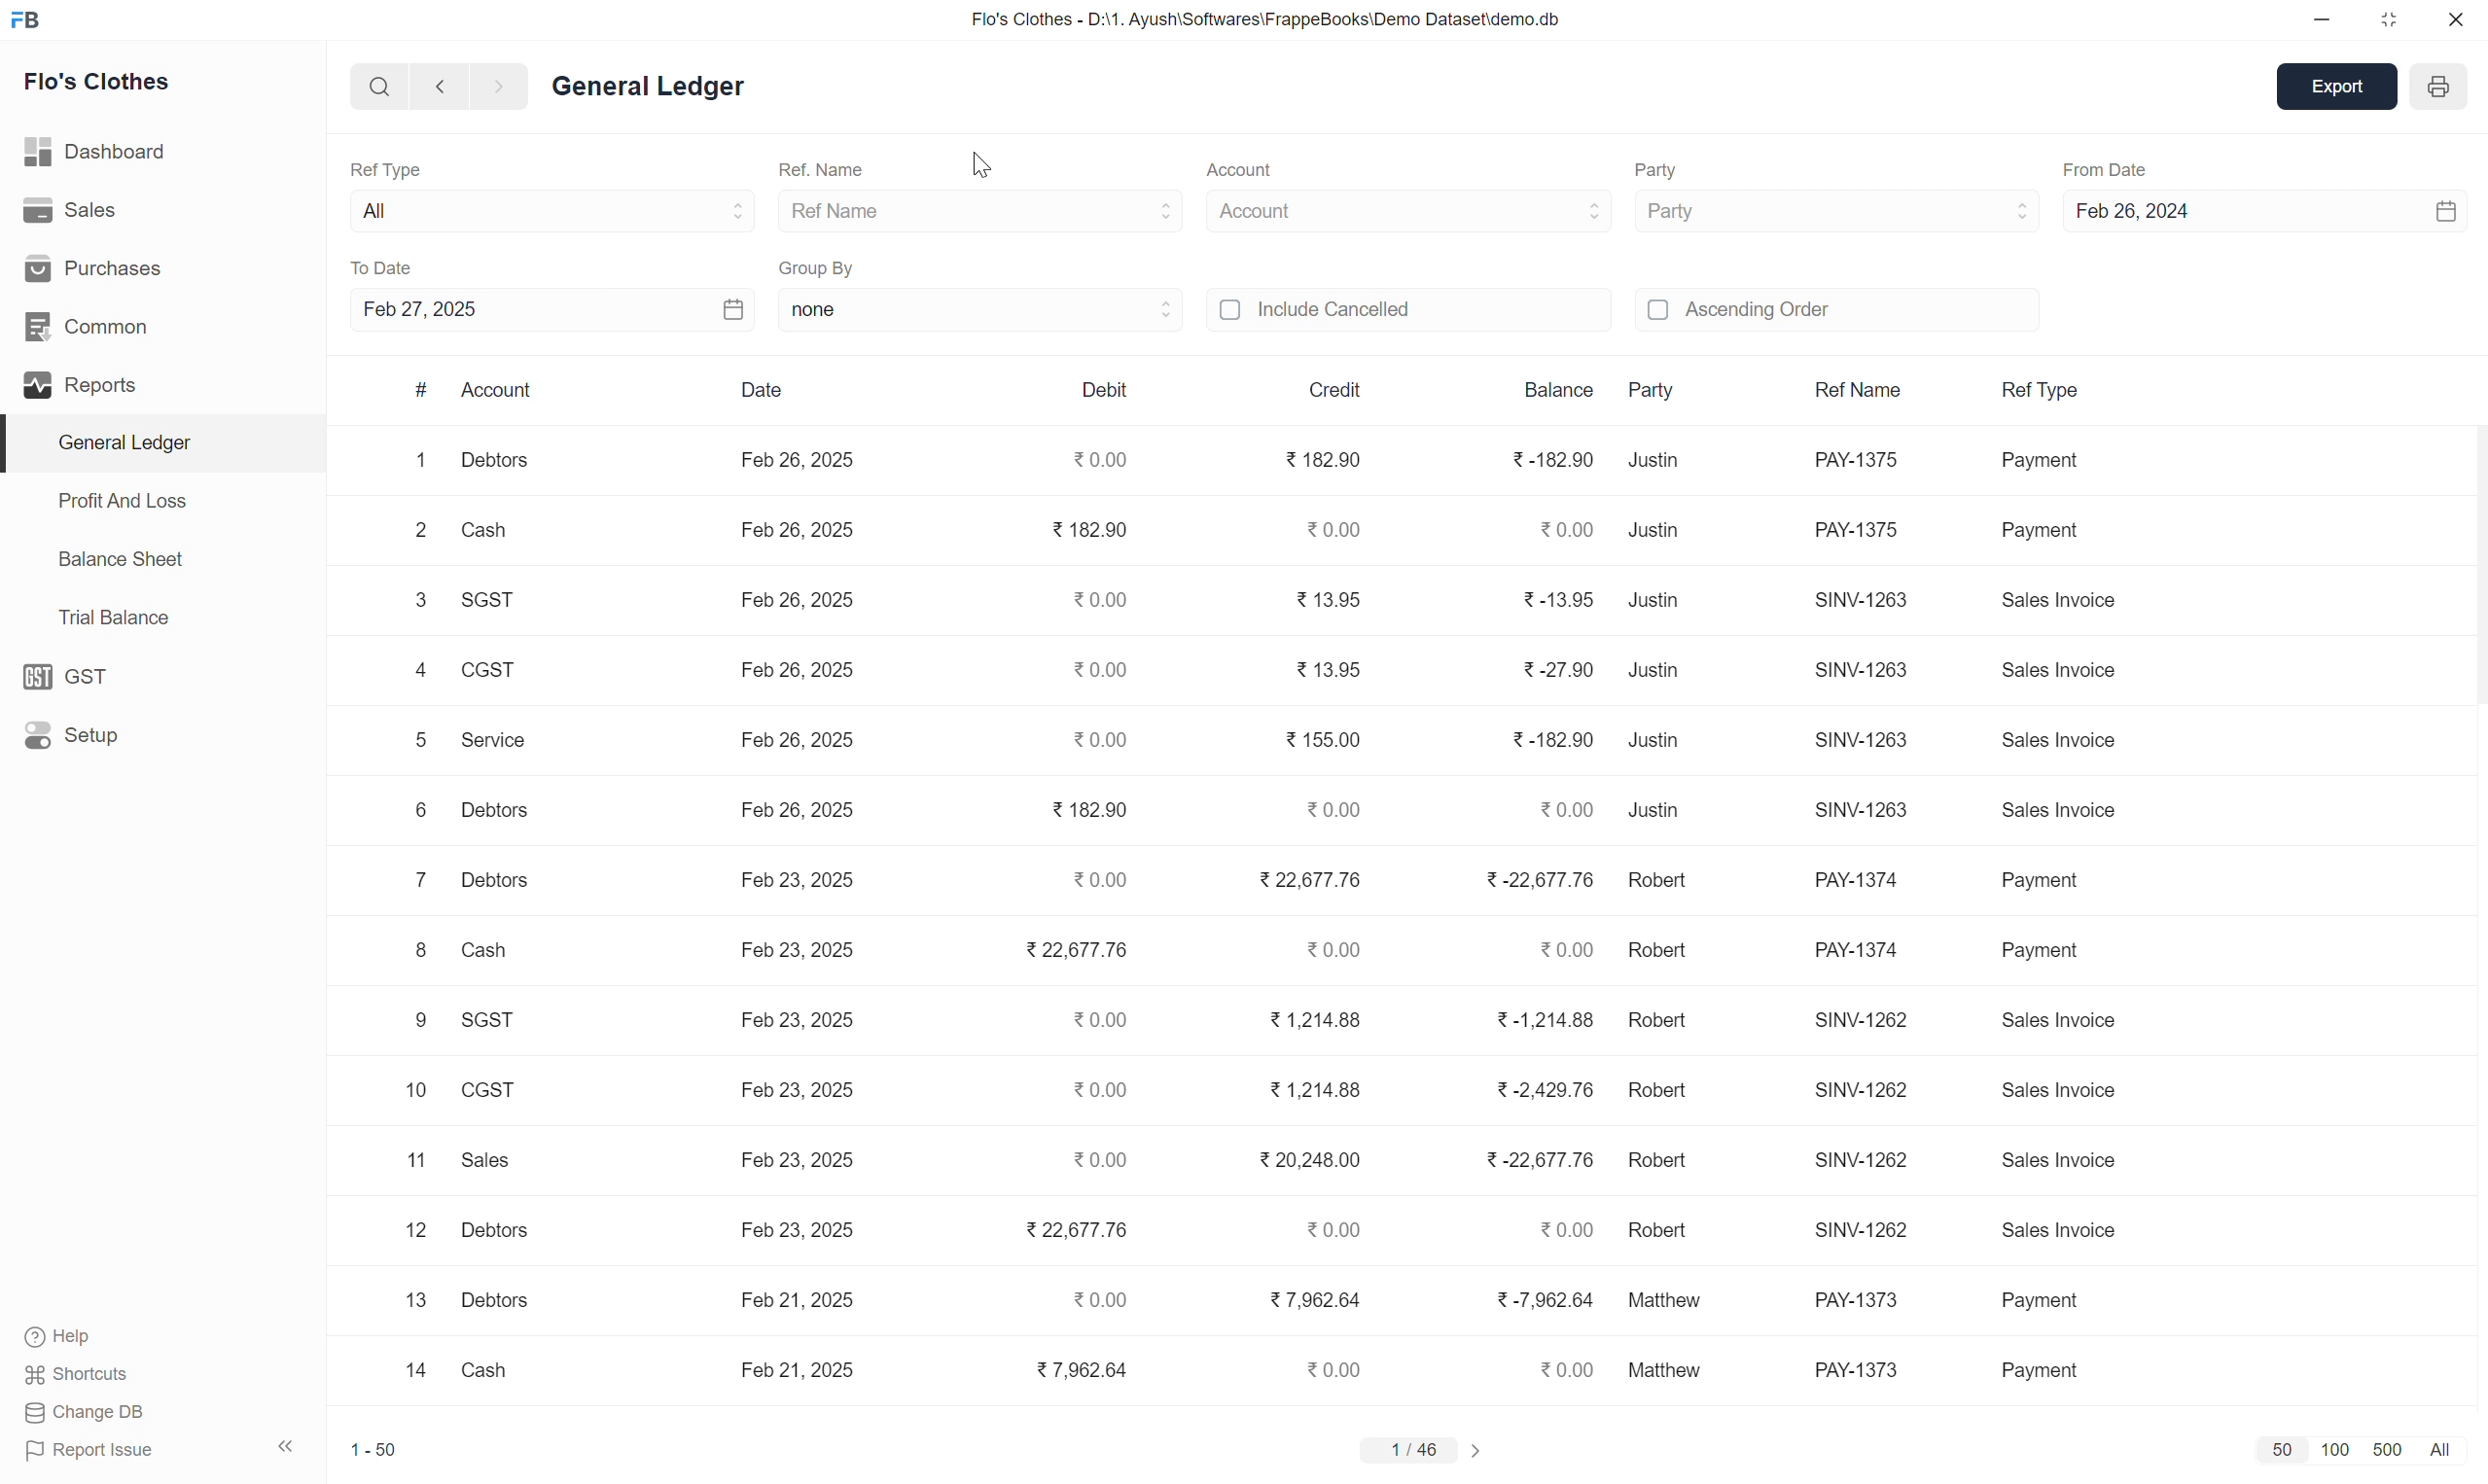 This screenshot has width=2488, height=1484. I want to click on sales, so click(484, 1160).